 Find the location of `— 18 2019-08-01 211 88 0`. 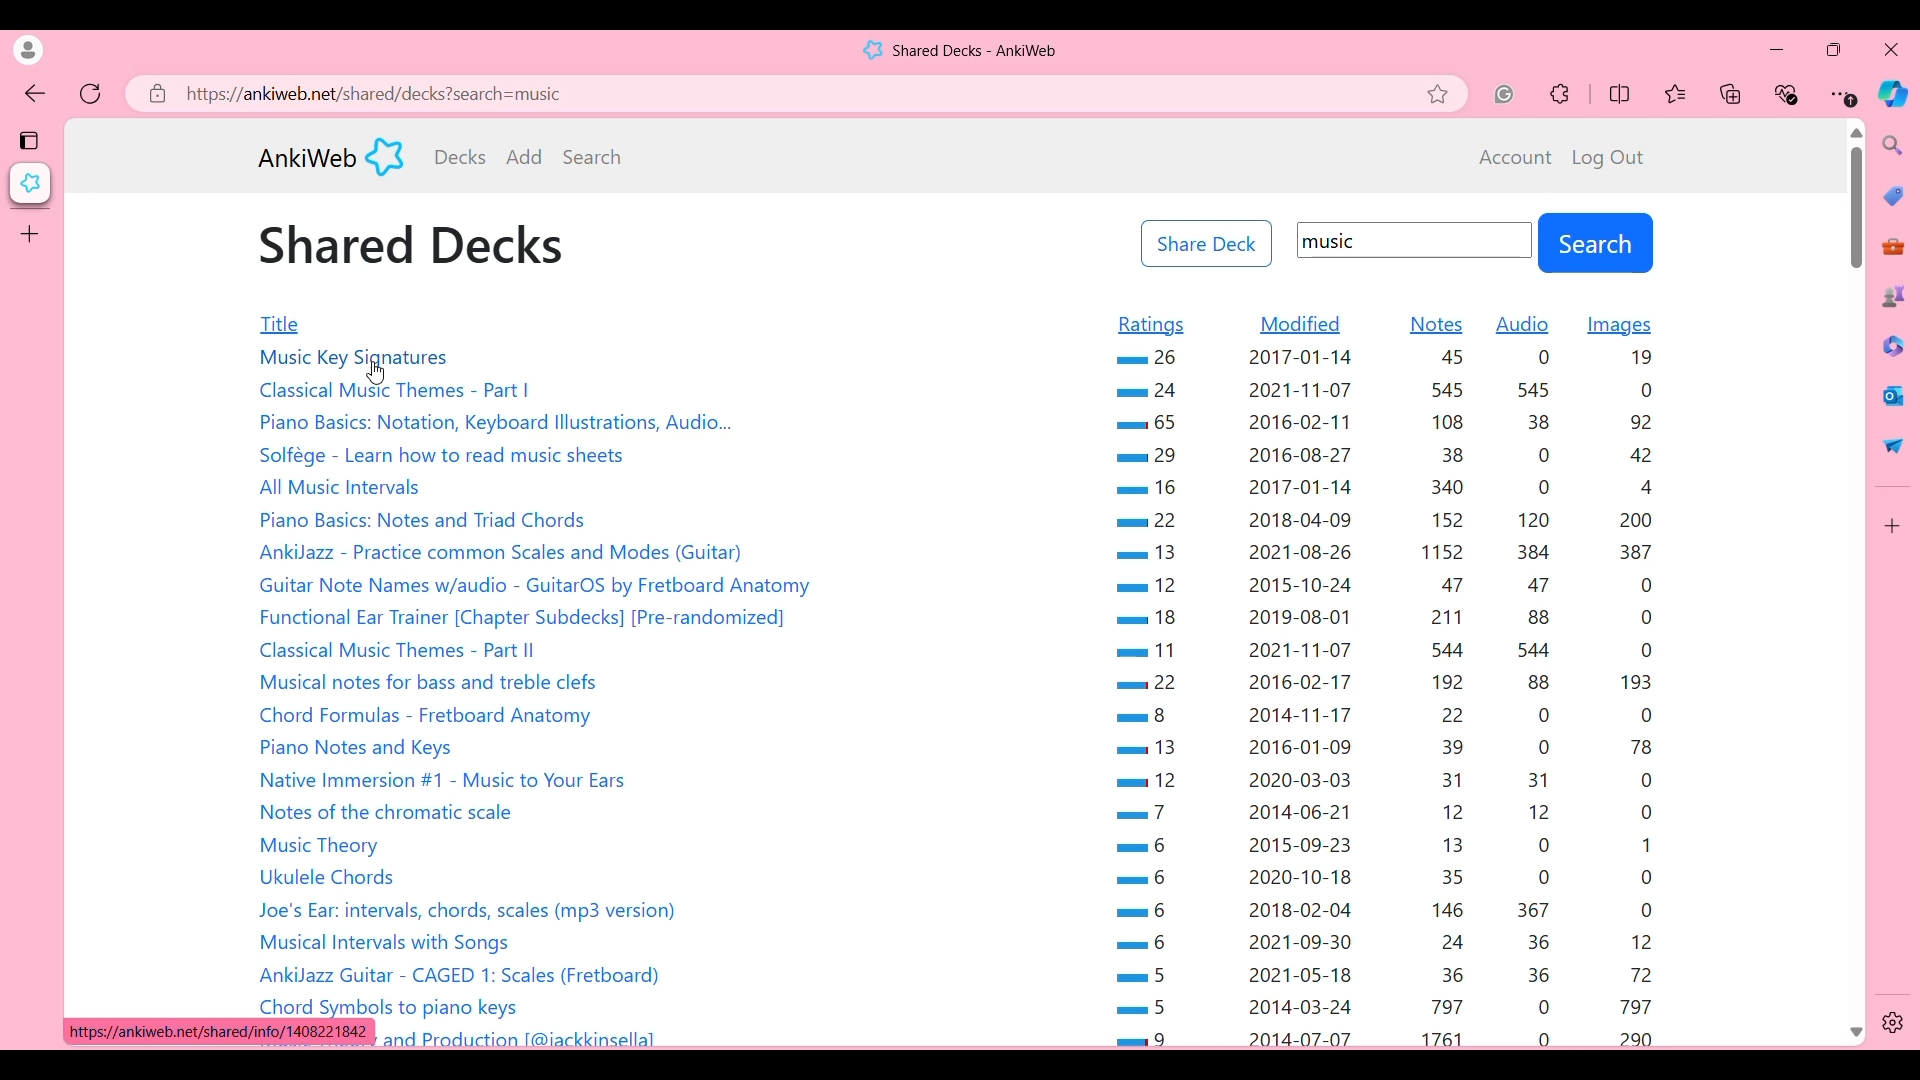

— 18 2019-08-01 211 88 0 is located at coordinates (1379, 617).